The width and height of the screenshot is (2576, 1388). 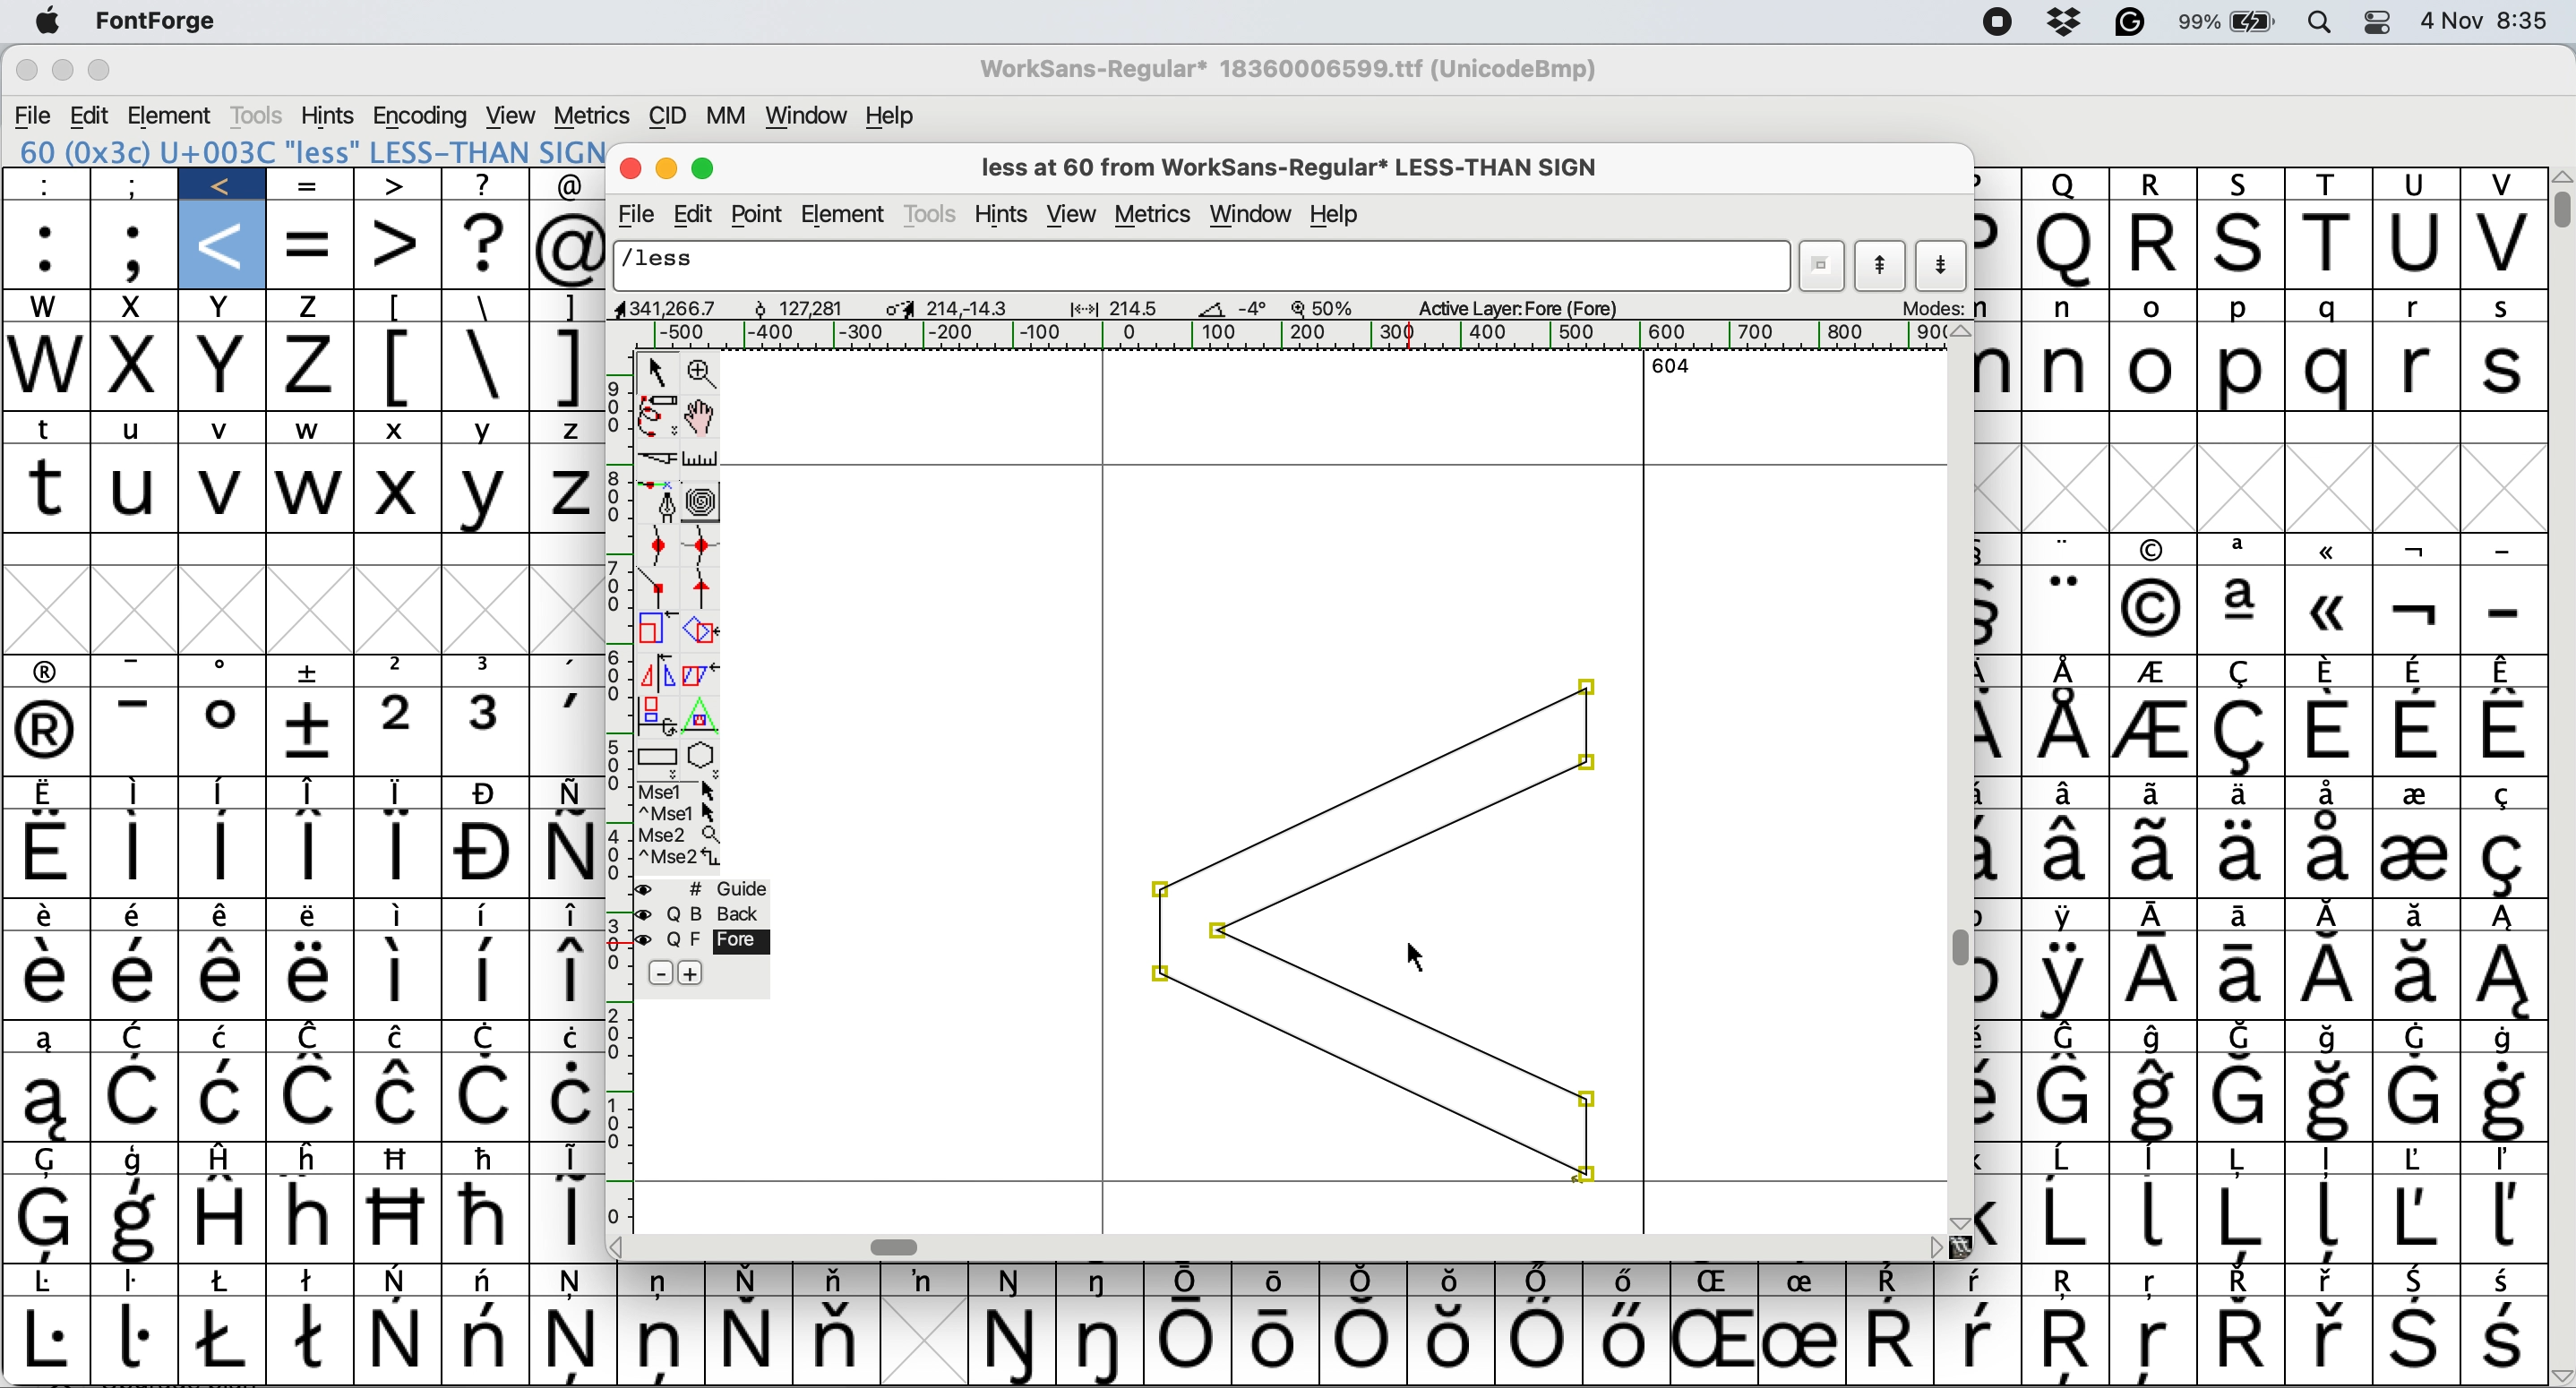 I want to click on Symbol, so click(x=1367, y=1278).